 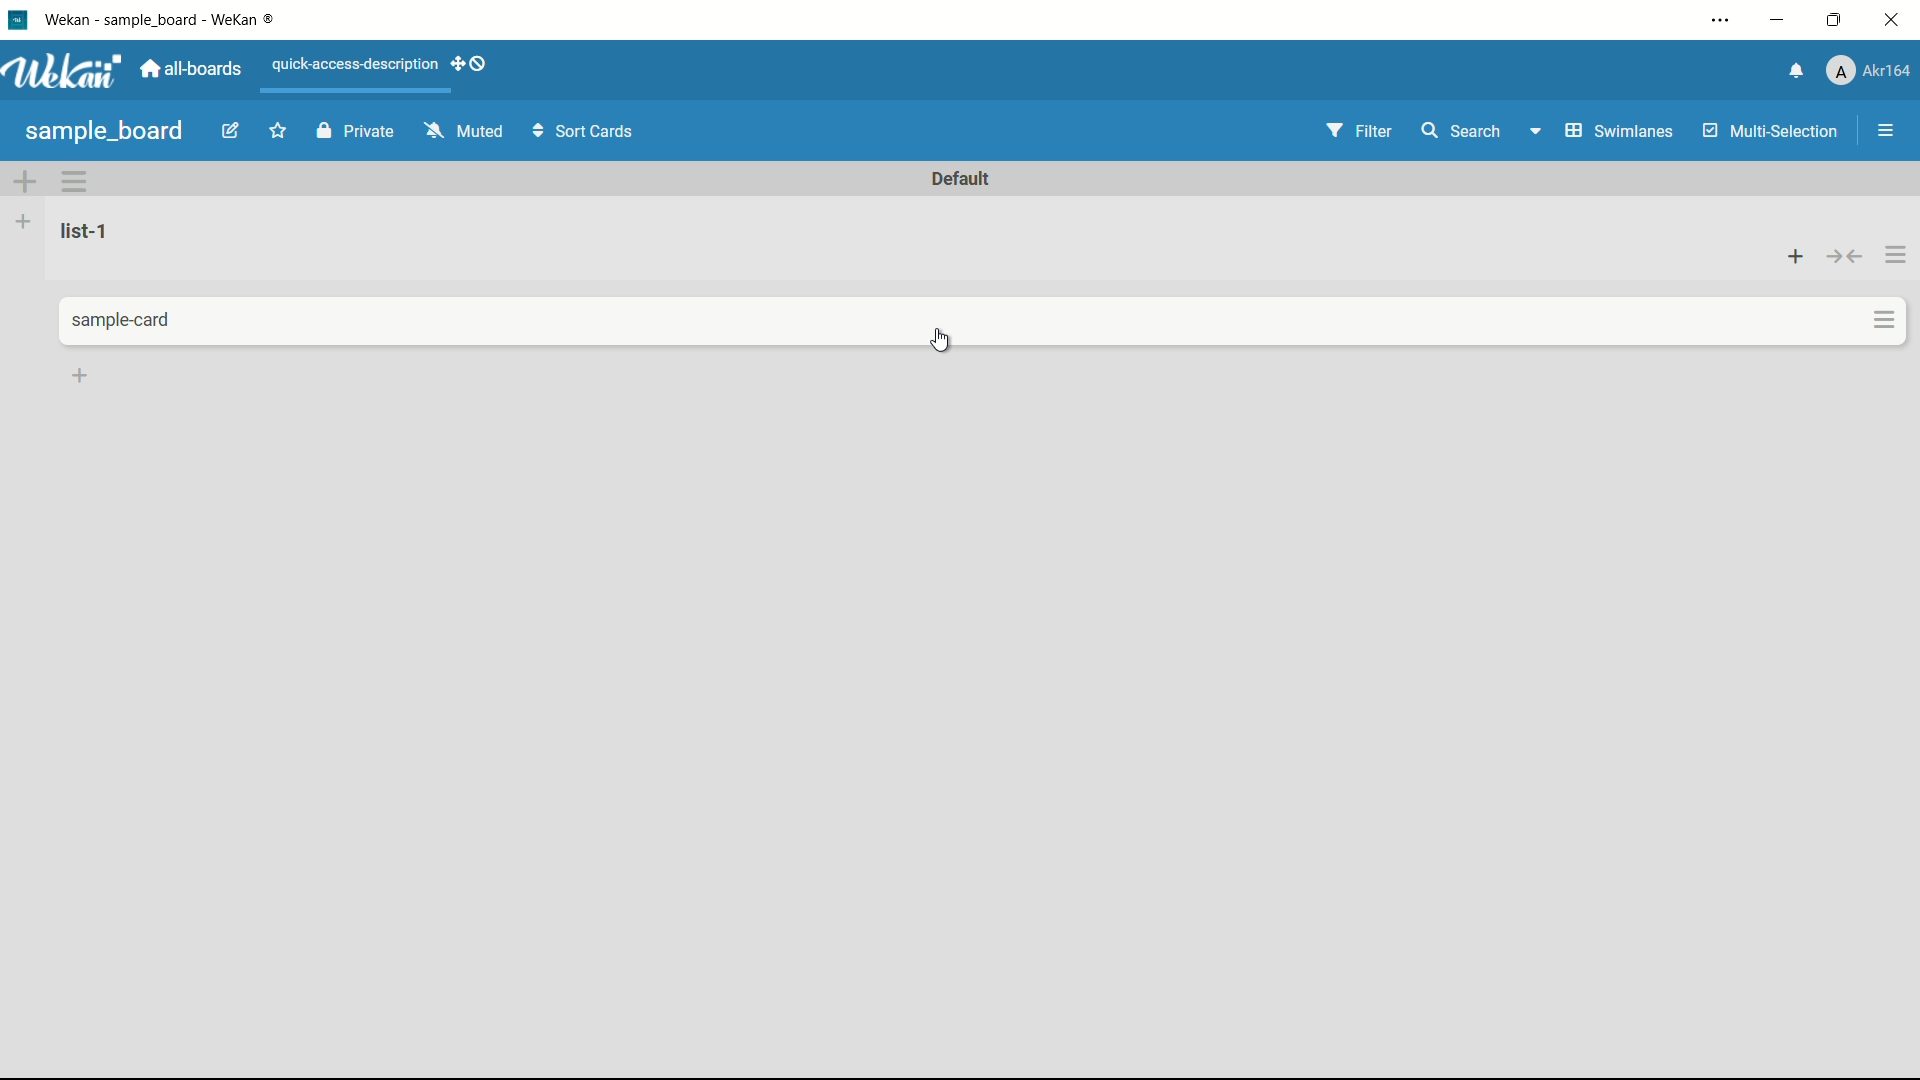 I want to click on board name, so click(x=104, y=131).